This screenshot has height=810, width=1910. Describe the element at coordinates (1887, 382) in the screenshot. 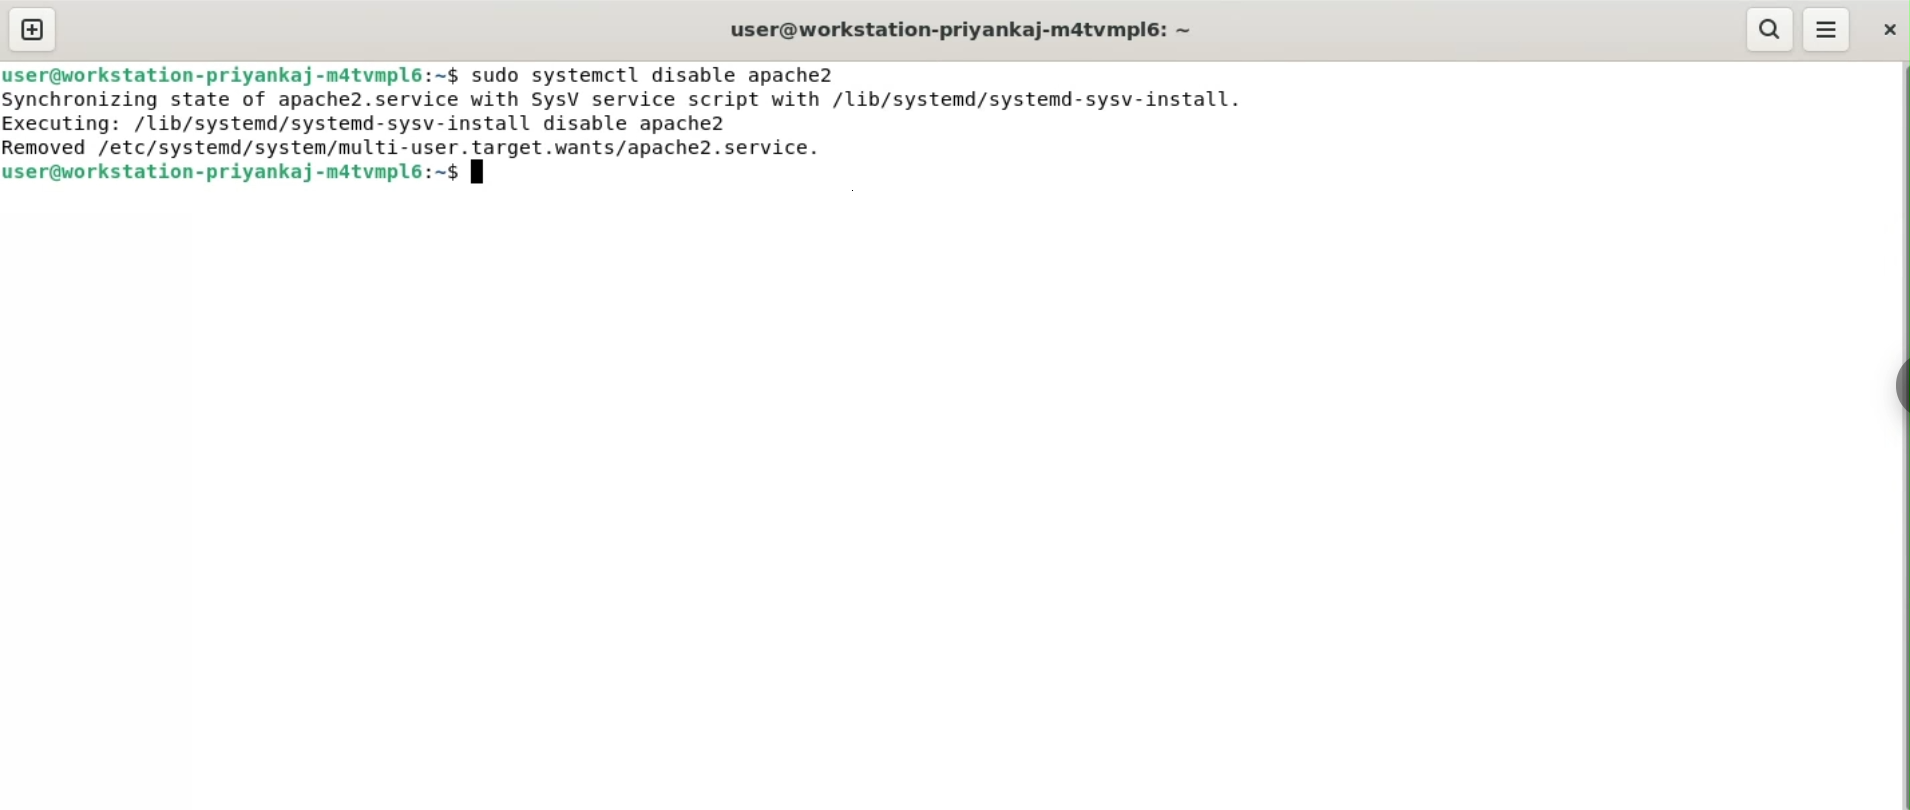

I see `Toggle Button` at that location.